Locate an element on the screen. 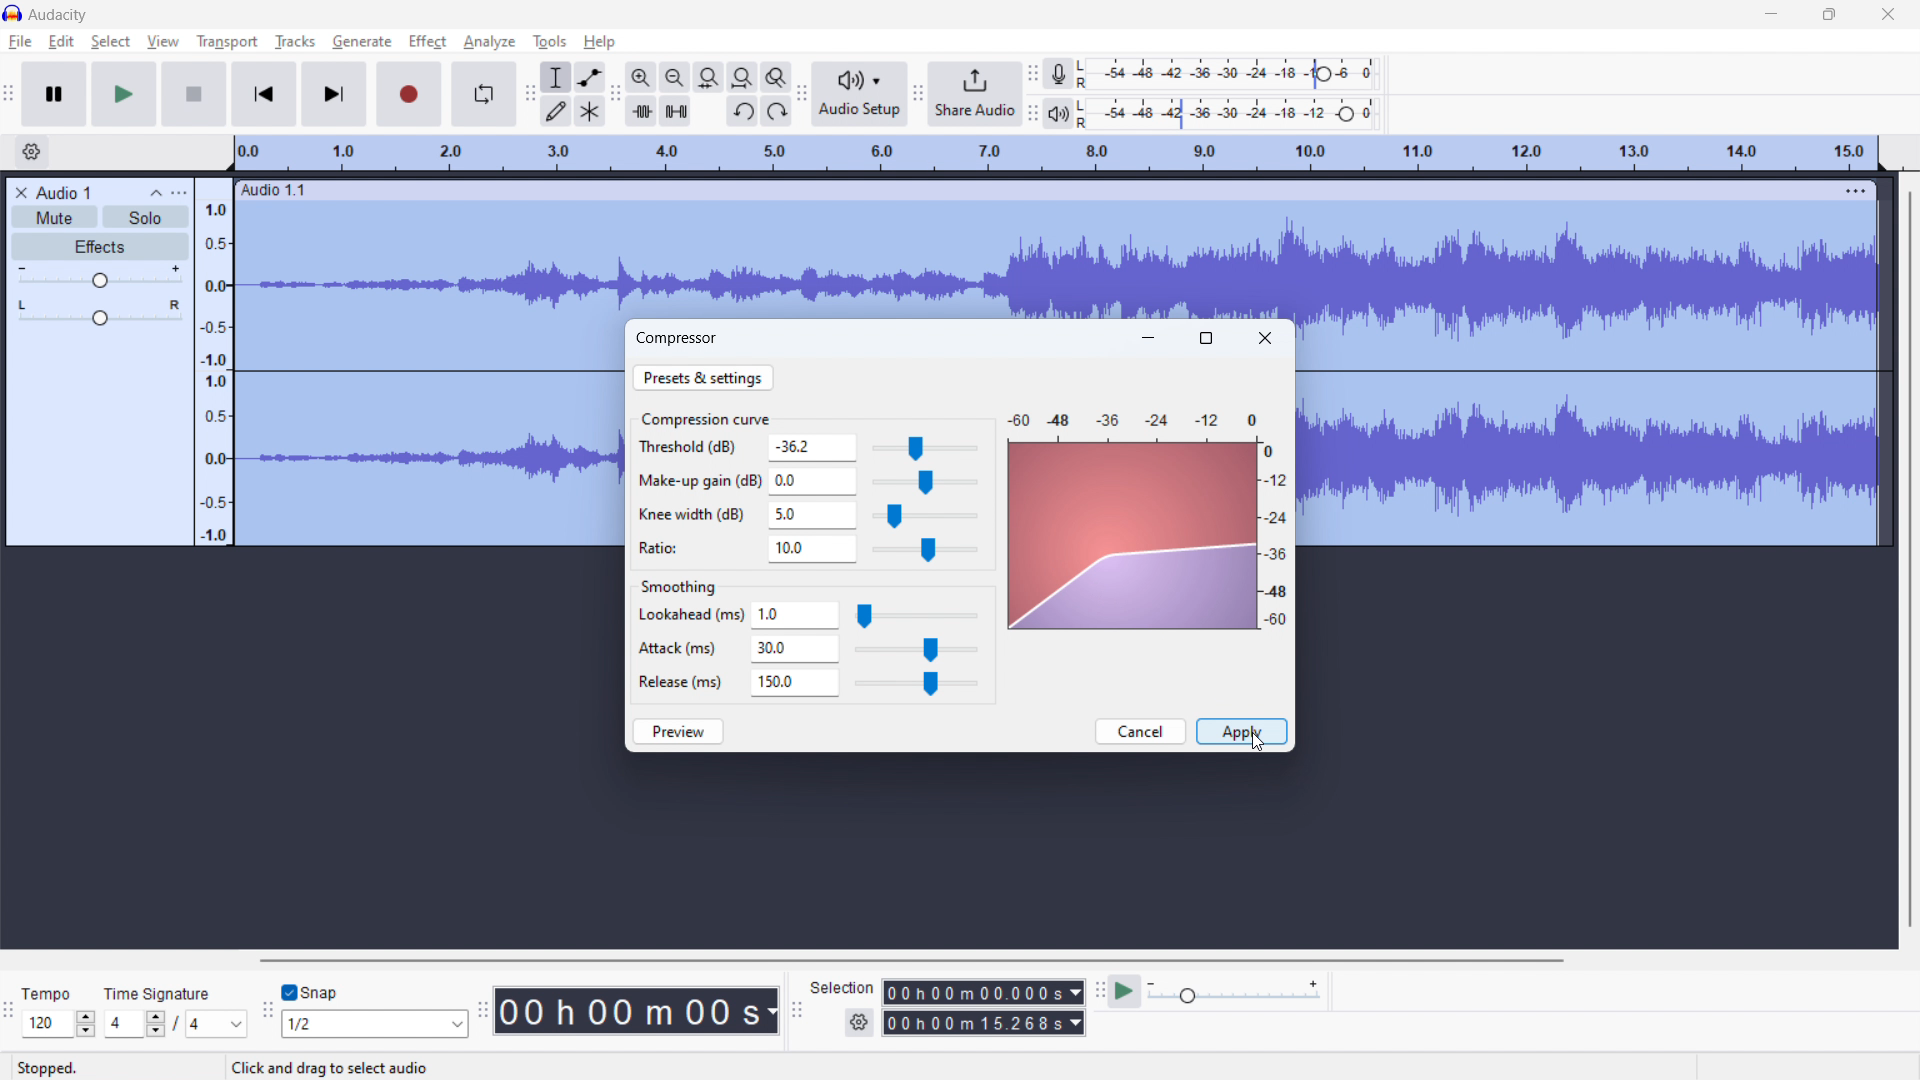  skip to start is located at coordinates (264, 94).